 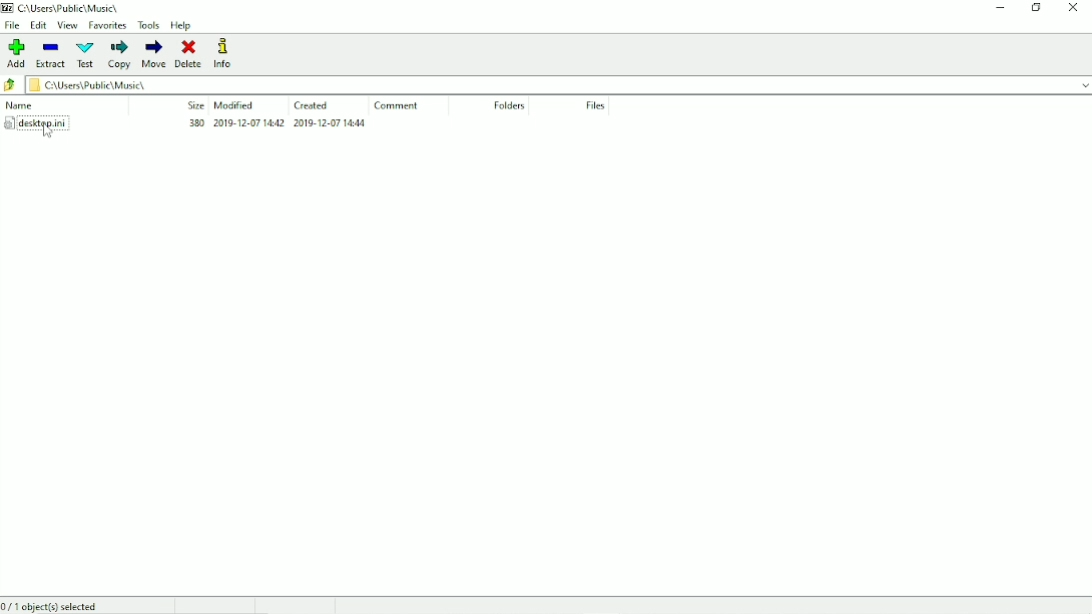 I want to click on Move, so click(x=154, y=54).